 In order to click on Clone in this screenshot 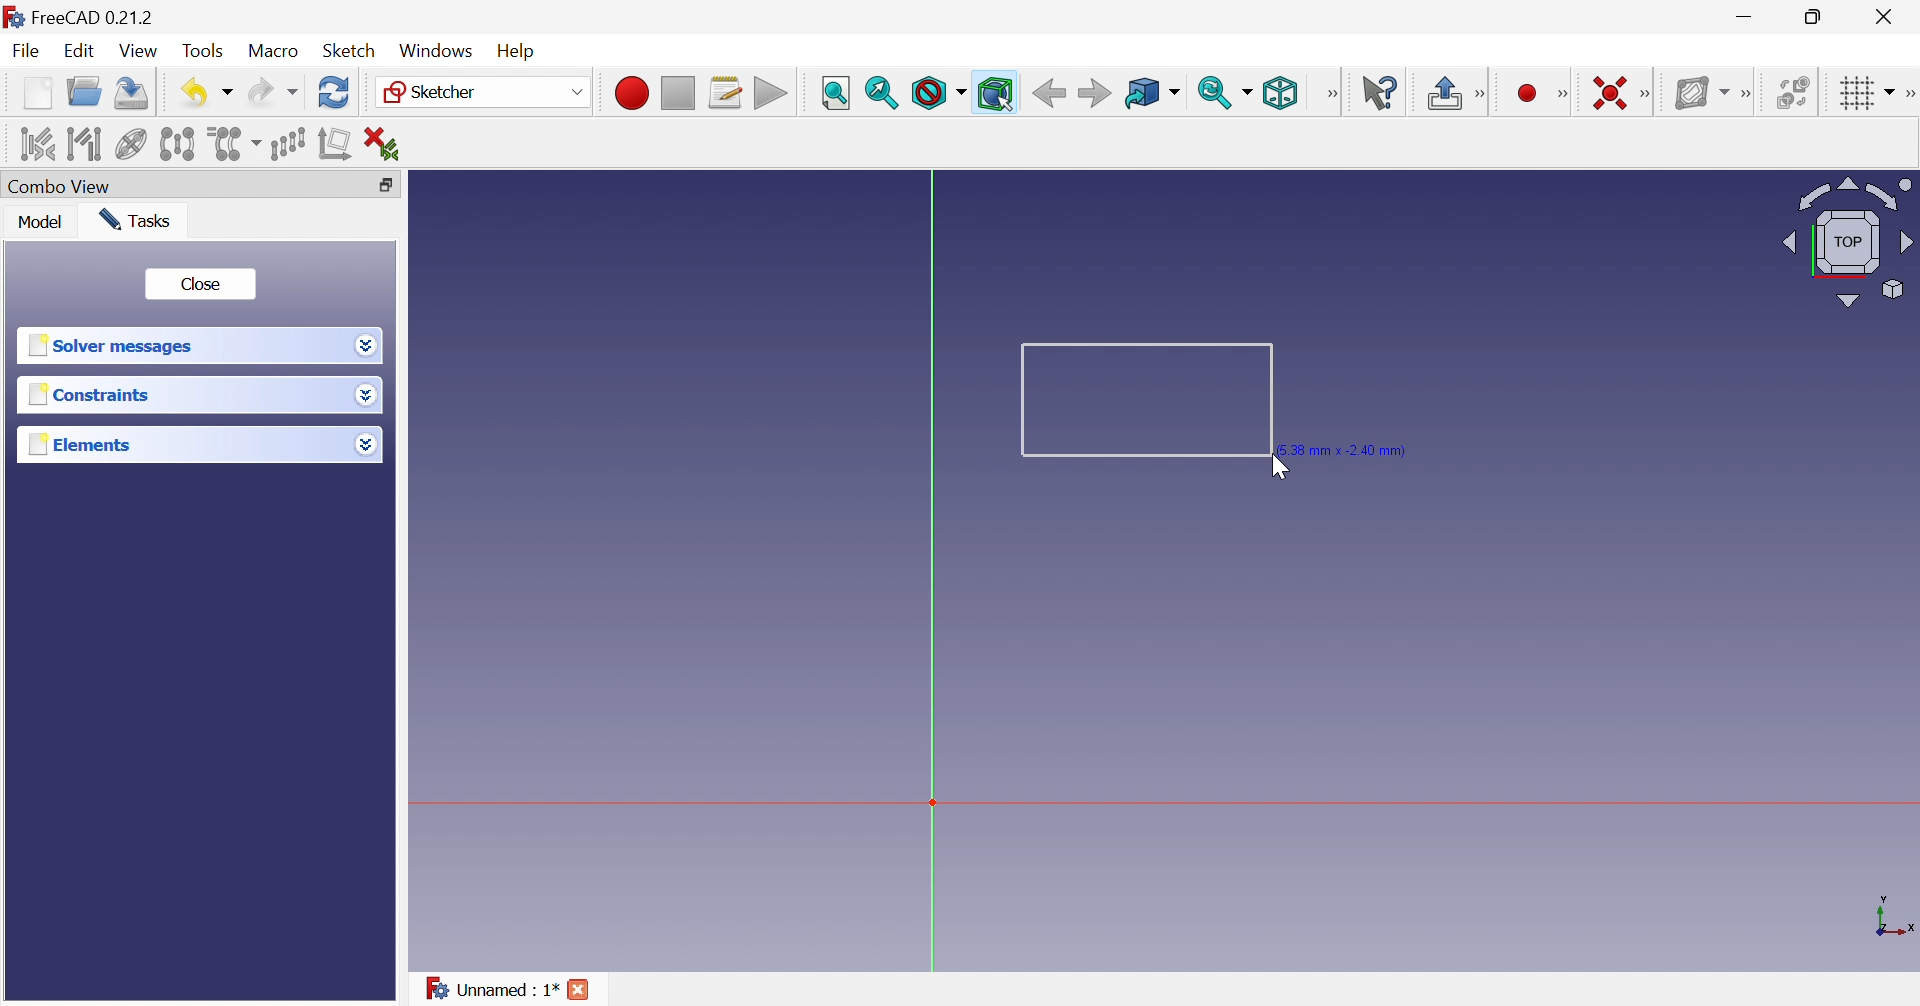, I will do `click(232, 145)`.